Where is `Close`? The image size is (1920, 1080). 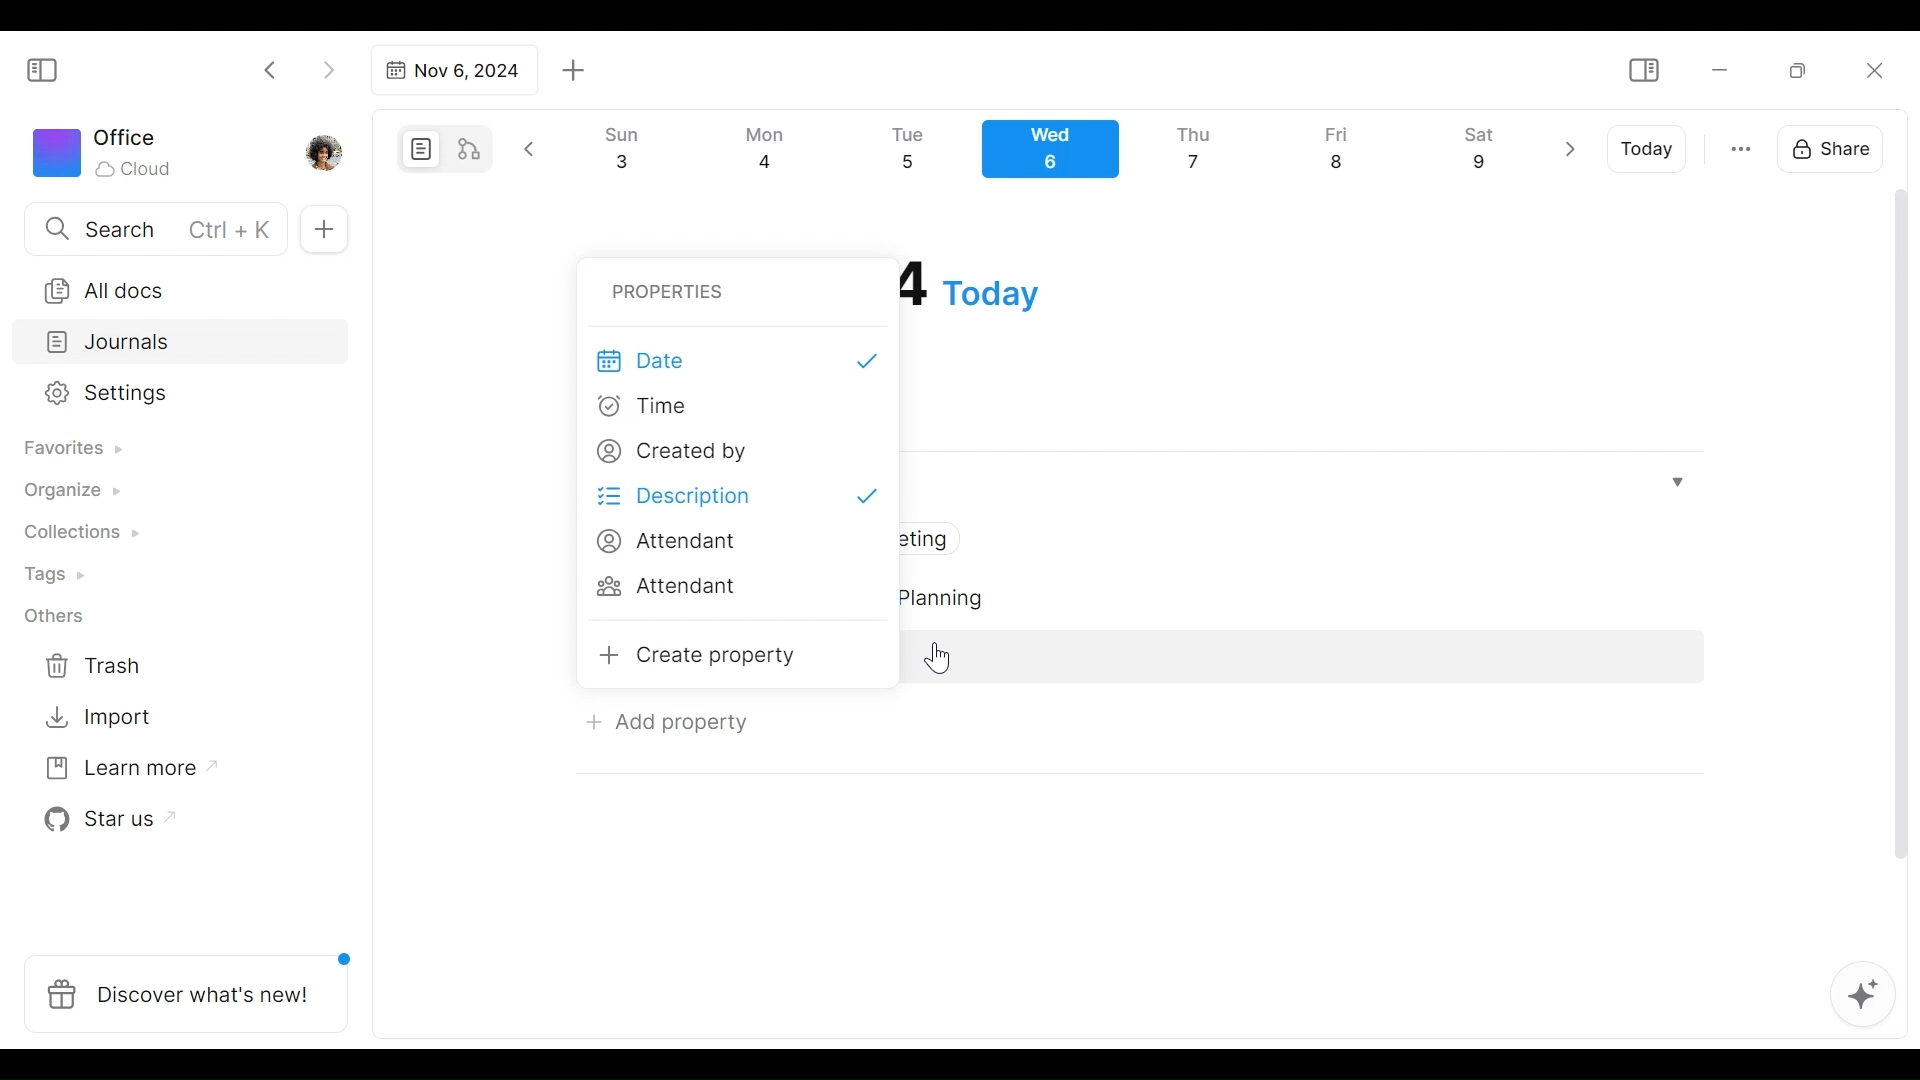 Close is located at coordinates (1873, 70).